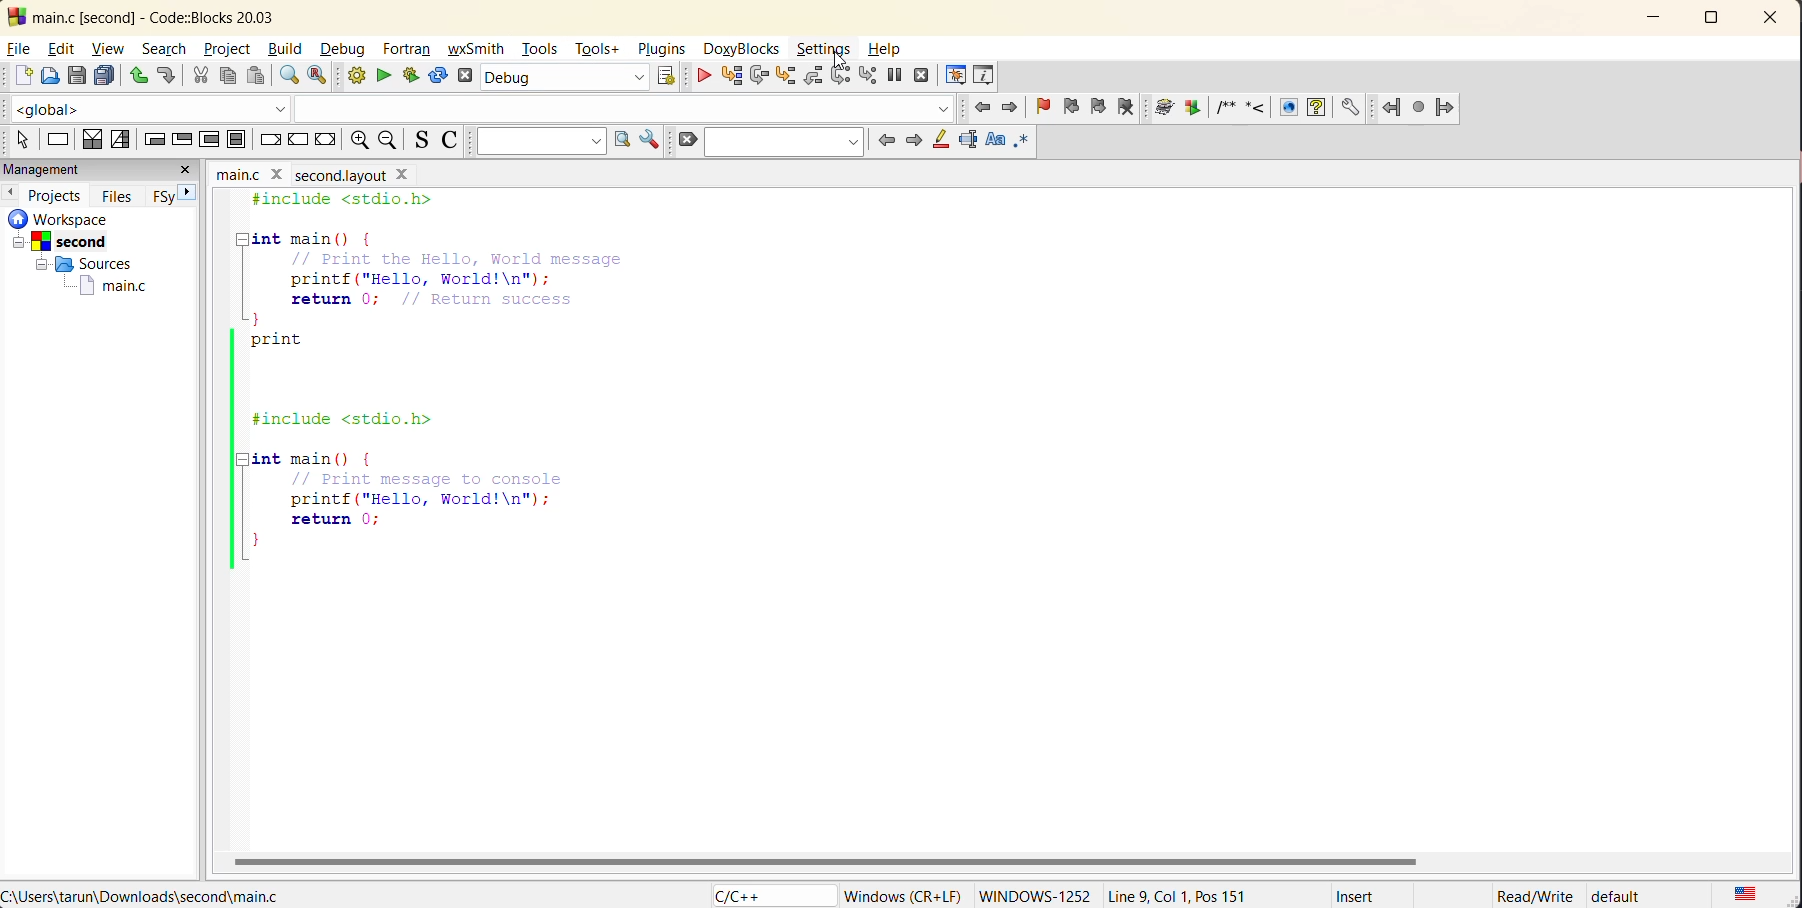  What do you see at coordinates (18, 141) in the screenshot?
I see `select` at bounding box center [18, 141].